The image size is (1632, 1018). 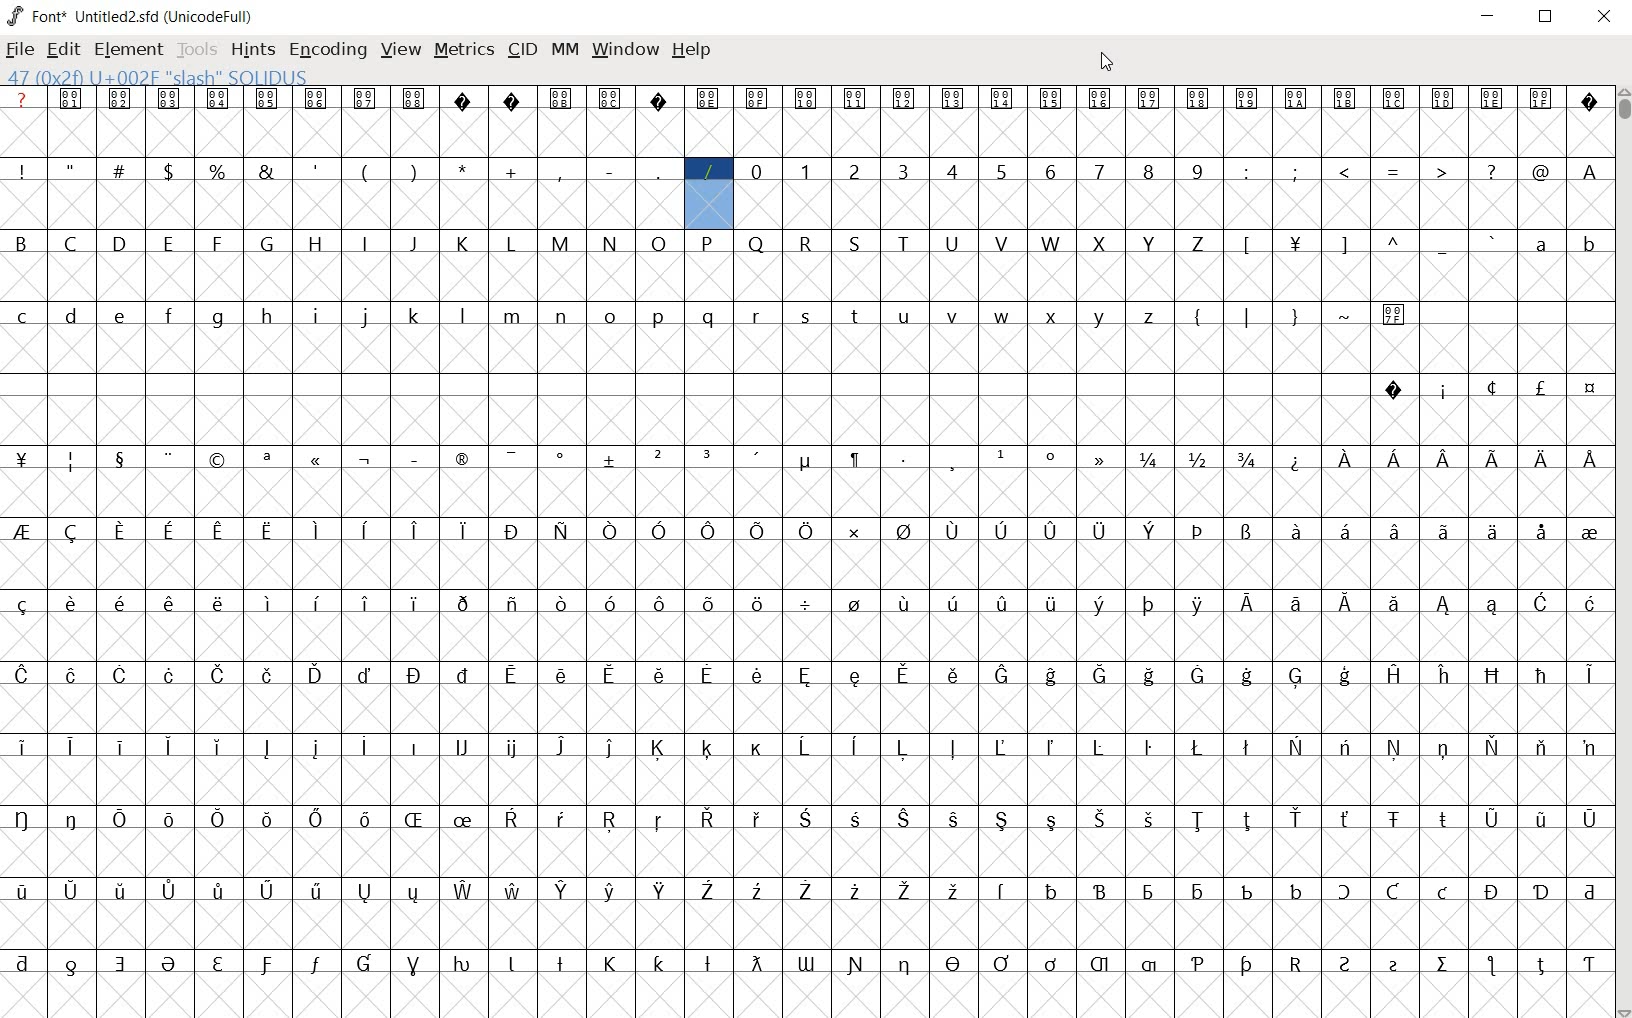 What do you see at coordinates (416, 747) in the screenshot?
I see `glyph` at bounding box center [416, 747].